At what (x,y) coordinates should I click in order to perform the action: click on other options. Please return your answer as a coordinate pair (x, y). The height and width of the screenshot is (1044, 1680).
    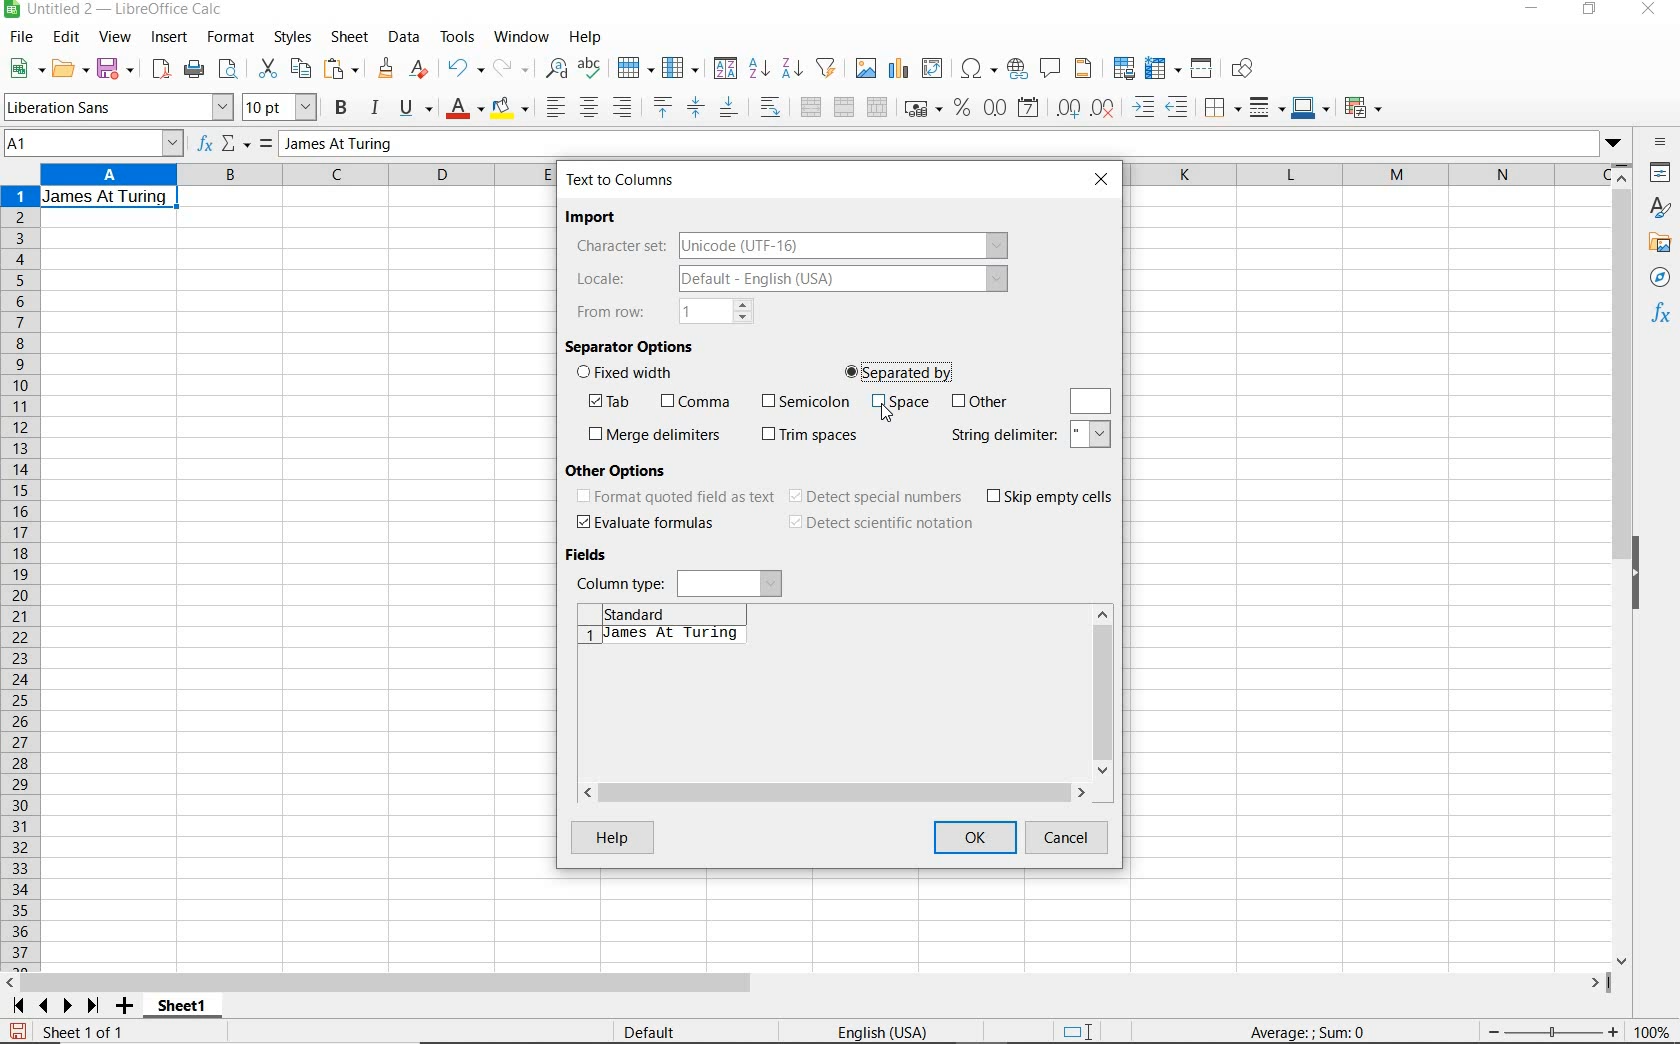
    Looking at the image, I should click on (623, 469).